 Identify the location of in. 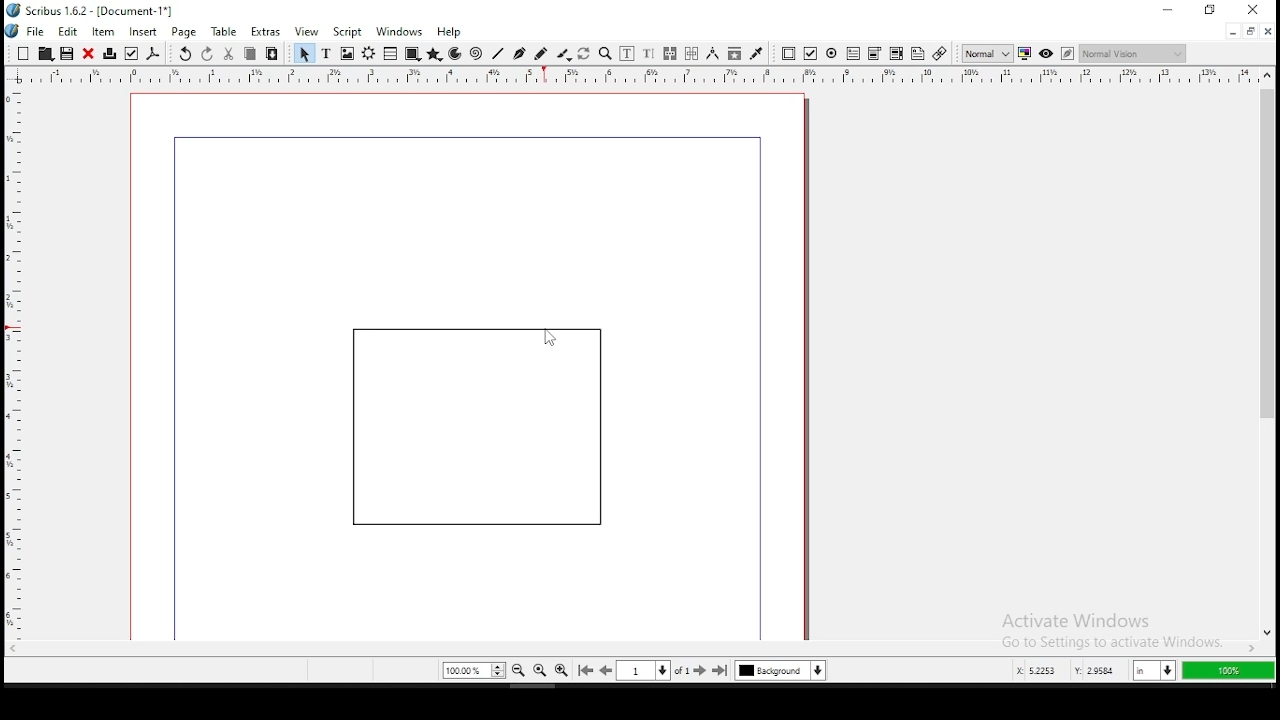
(1151, 671).